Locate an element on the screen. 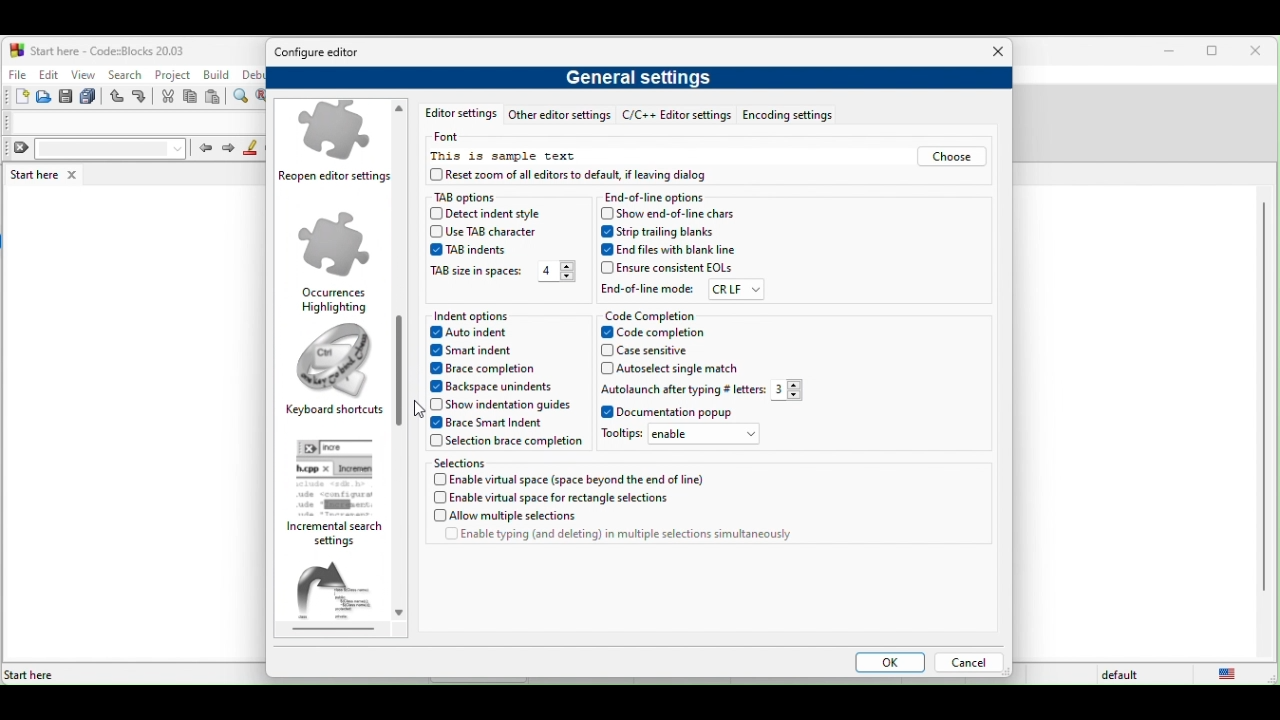  tab options is located at coordinates (484, 197).